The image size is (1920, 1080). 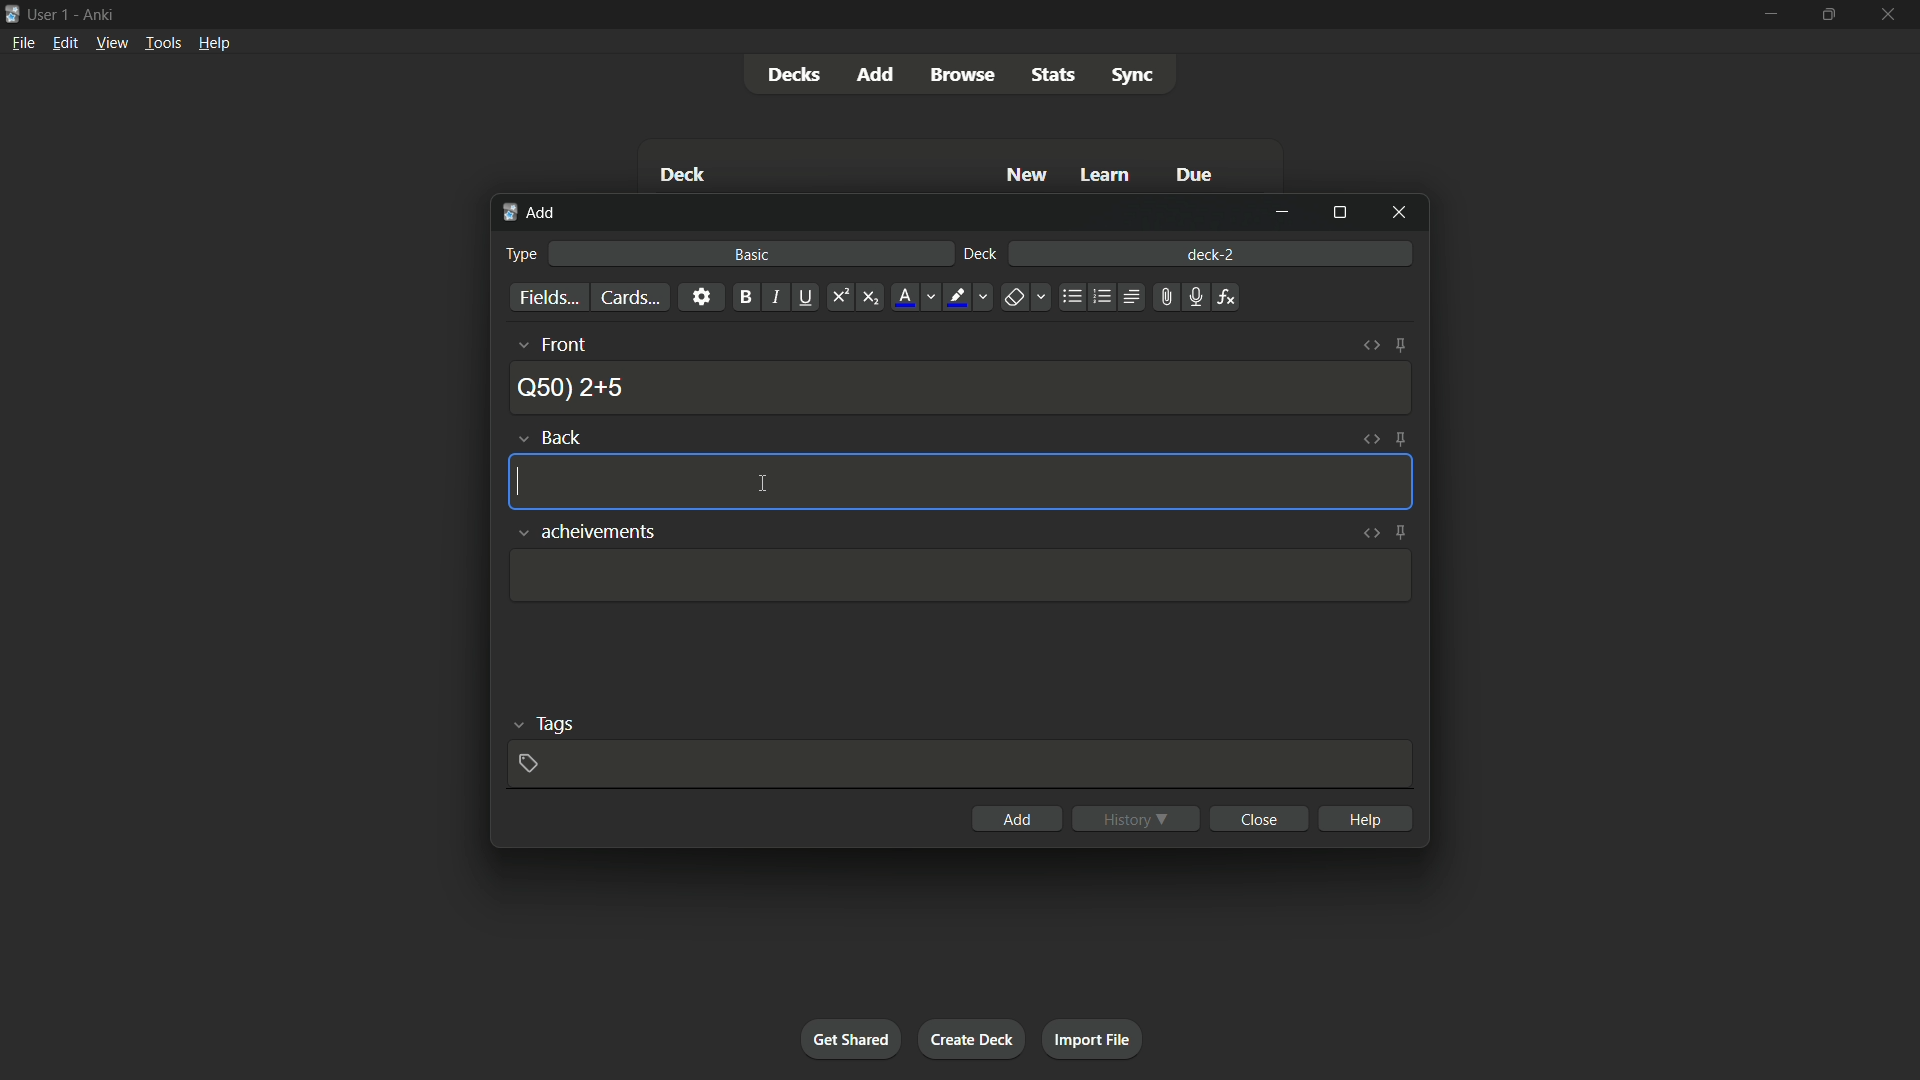 I want to click on tools menu, so click(x=163, y=43).